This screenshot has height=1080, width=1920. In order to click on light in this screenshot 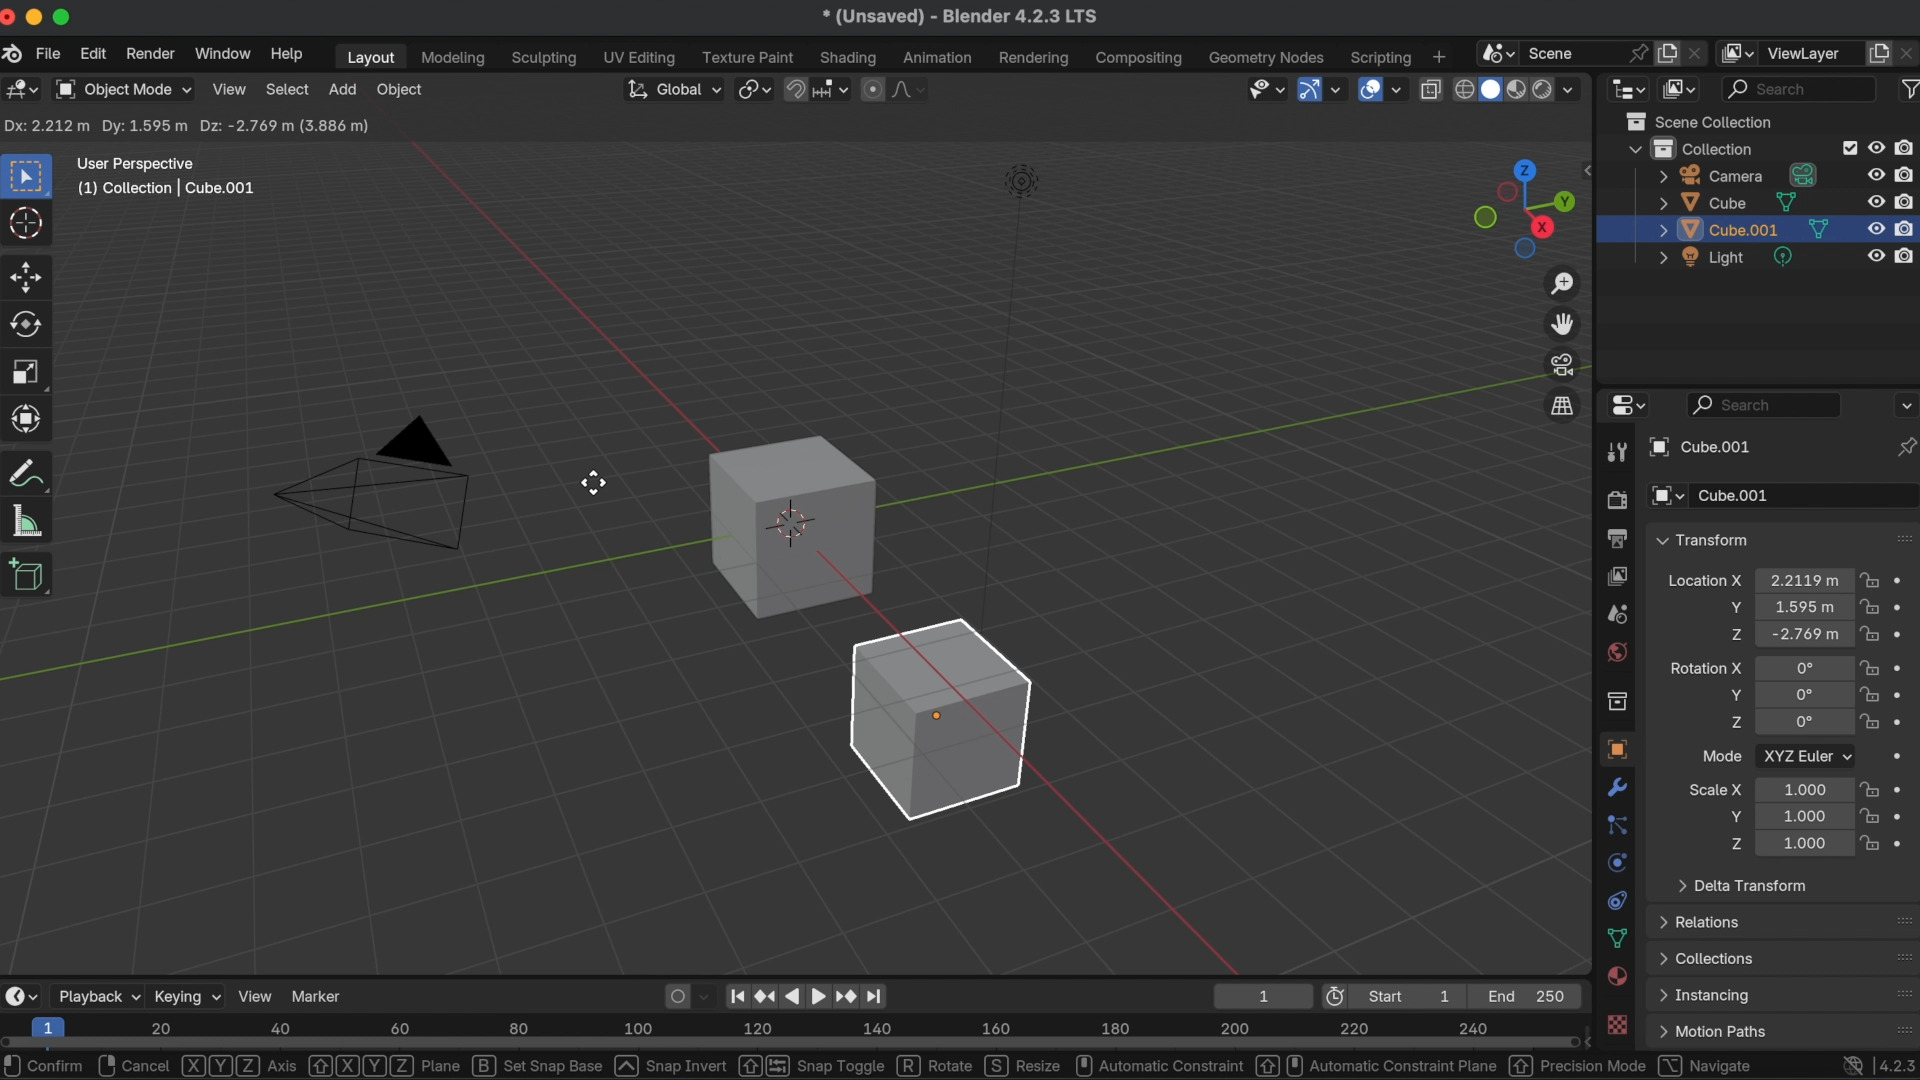, I will do `click(1730, 258)`.